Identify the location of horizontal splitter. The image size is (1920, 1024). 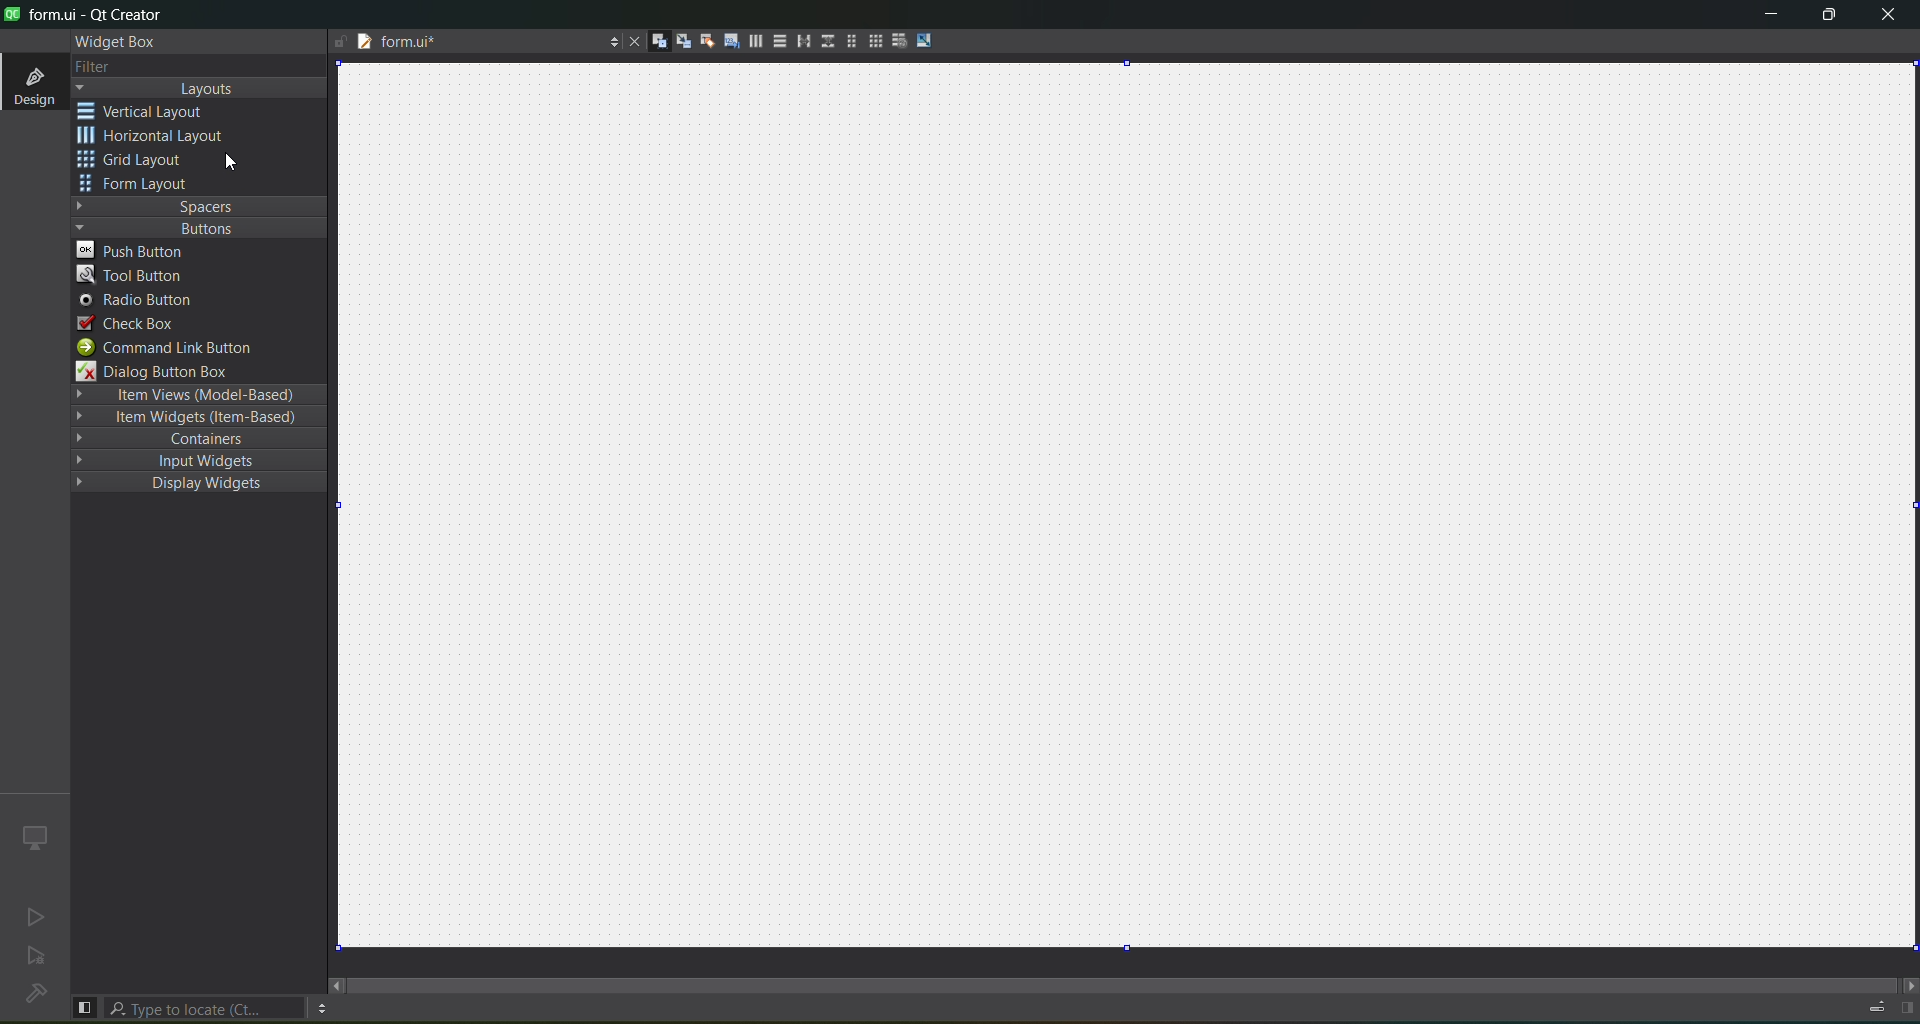
(800, 44).